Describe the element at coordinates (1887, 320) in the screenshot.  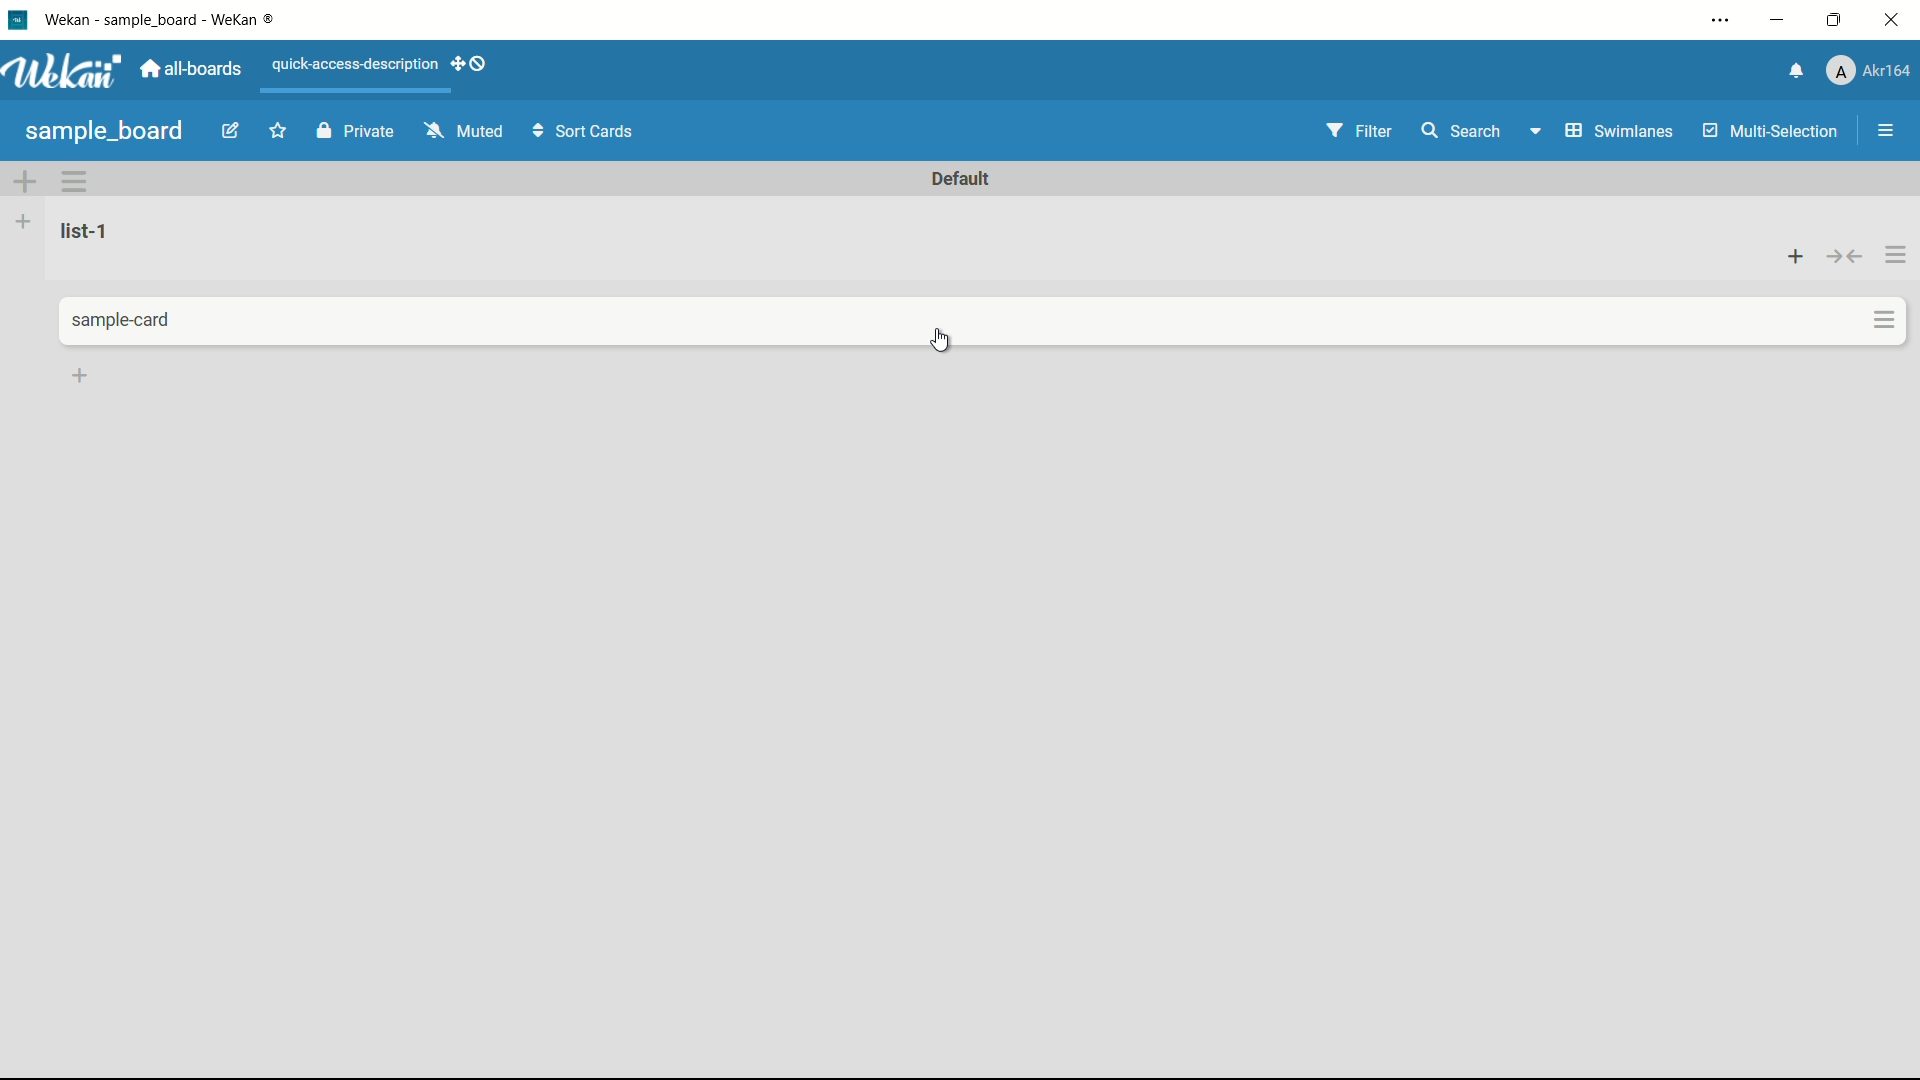
I see `card actions` at that location.